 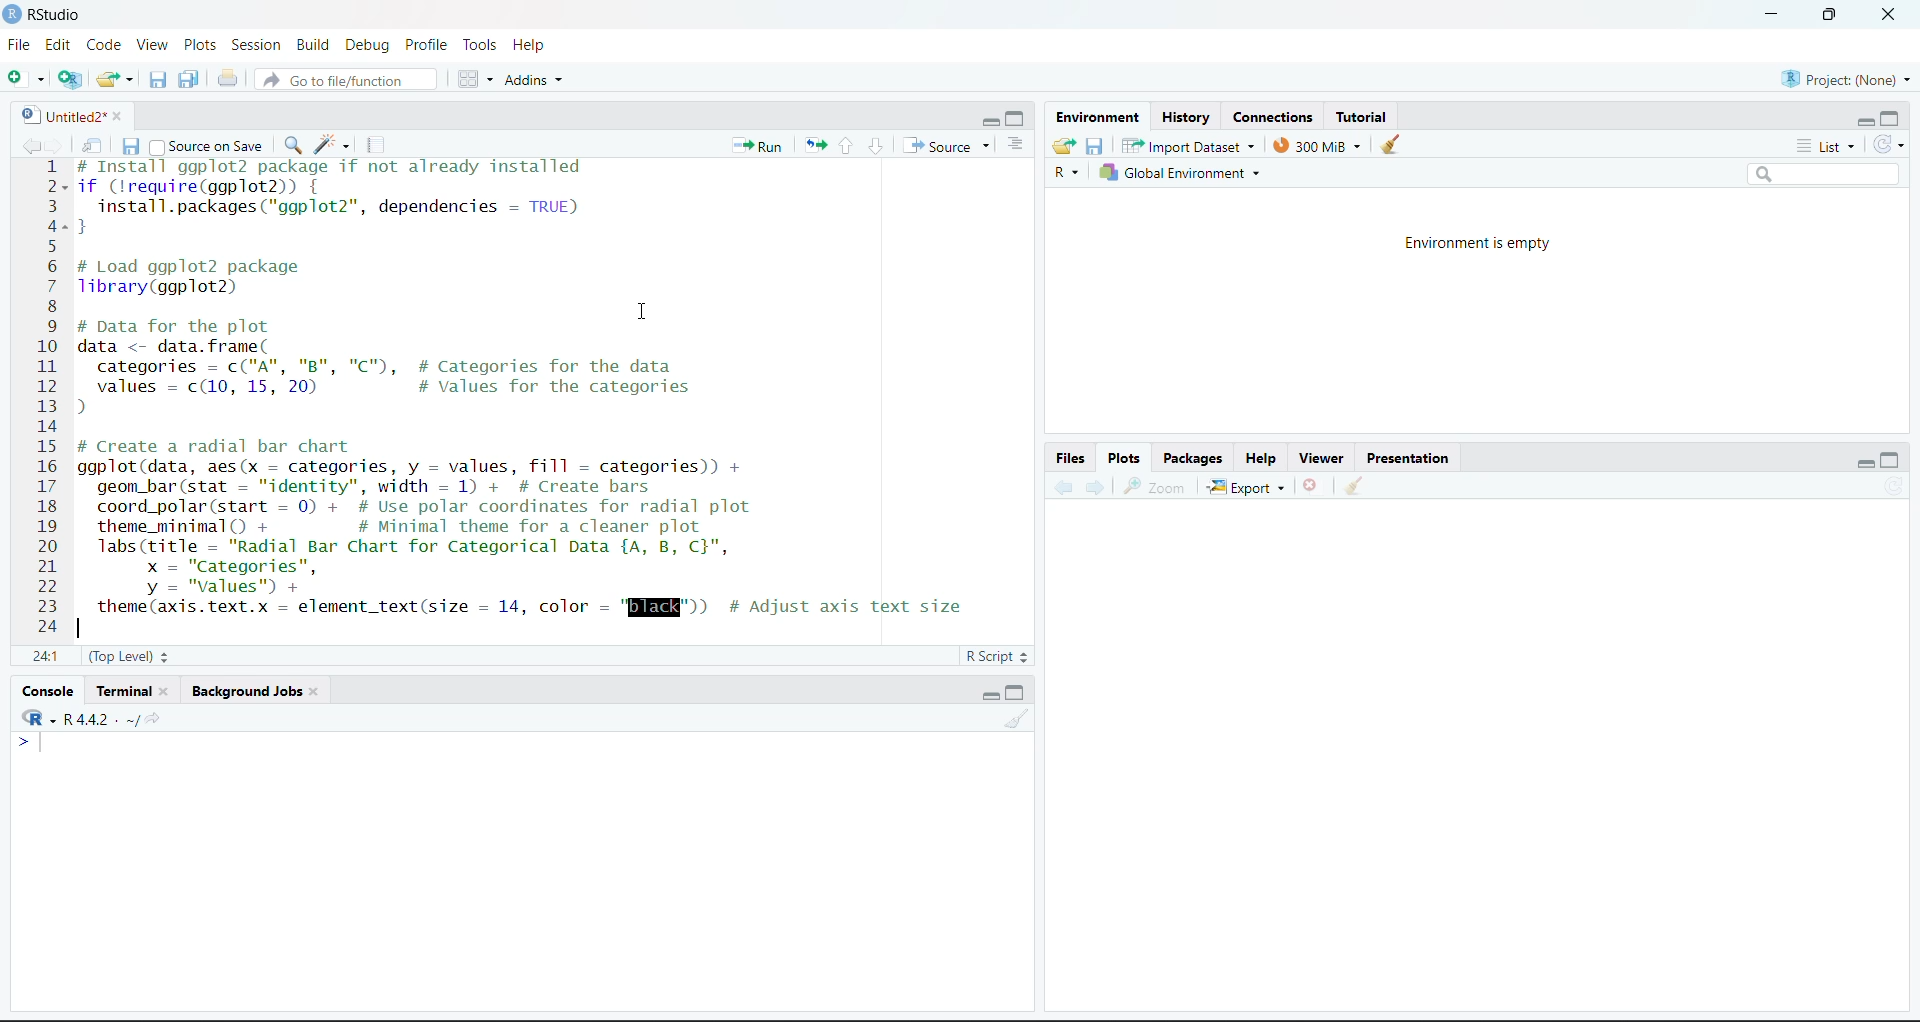 What do you see at coordinates (758, 145) in the screenshot?
I see ` Run` at bounding box center [758, 145].